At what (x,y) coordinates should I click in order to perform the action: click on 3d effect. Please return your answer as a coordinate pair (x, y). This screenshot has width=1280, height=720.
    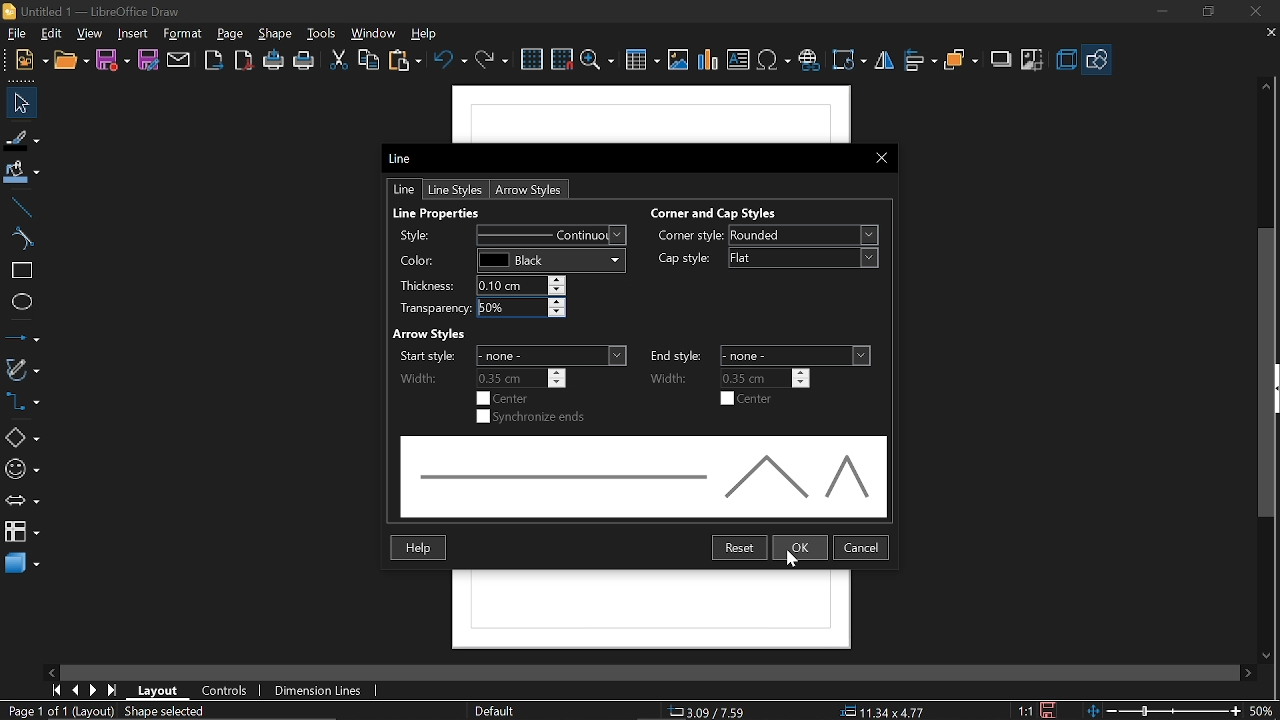
    Looking at the image, I should click on (1066, 60).